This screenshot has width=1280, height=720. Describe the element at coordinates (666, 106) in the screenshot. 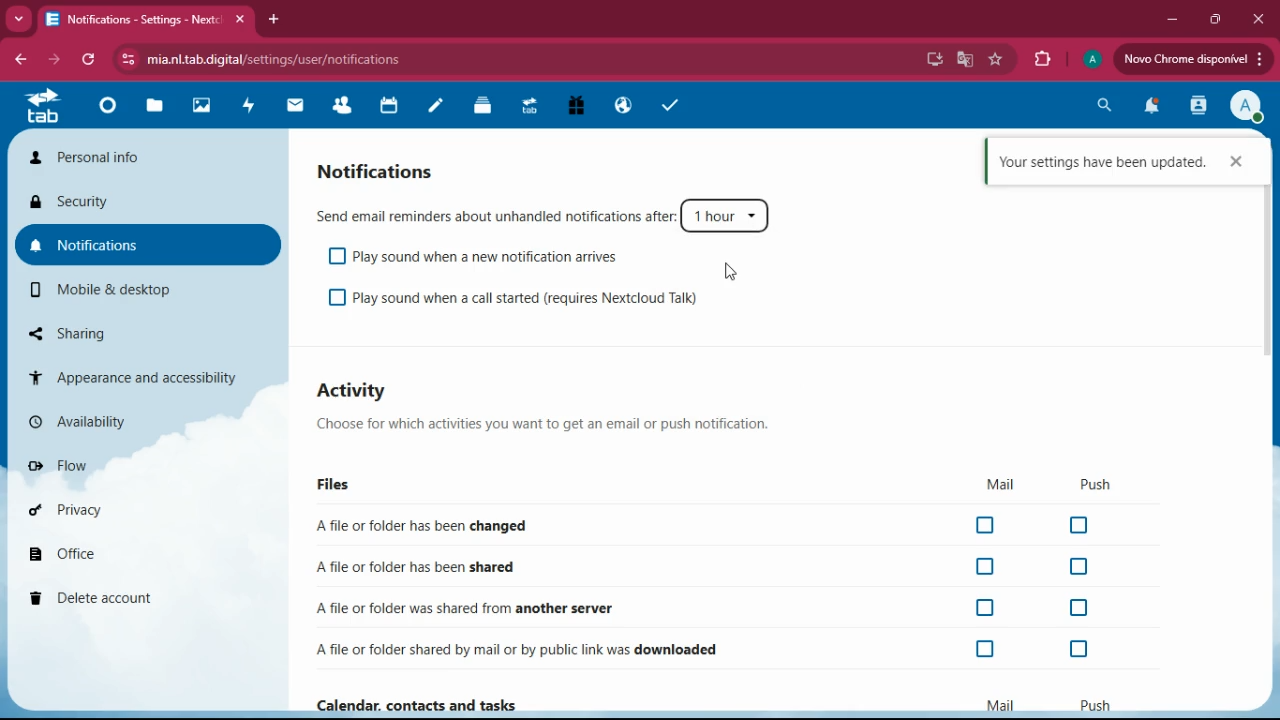

I see `tasks` at that location.